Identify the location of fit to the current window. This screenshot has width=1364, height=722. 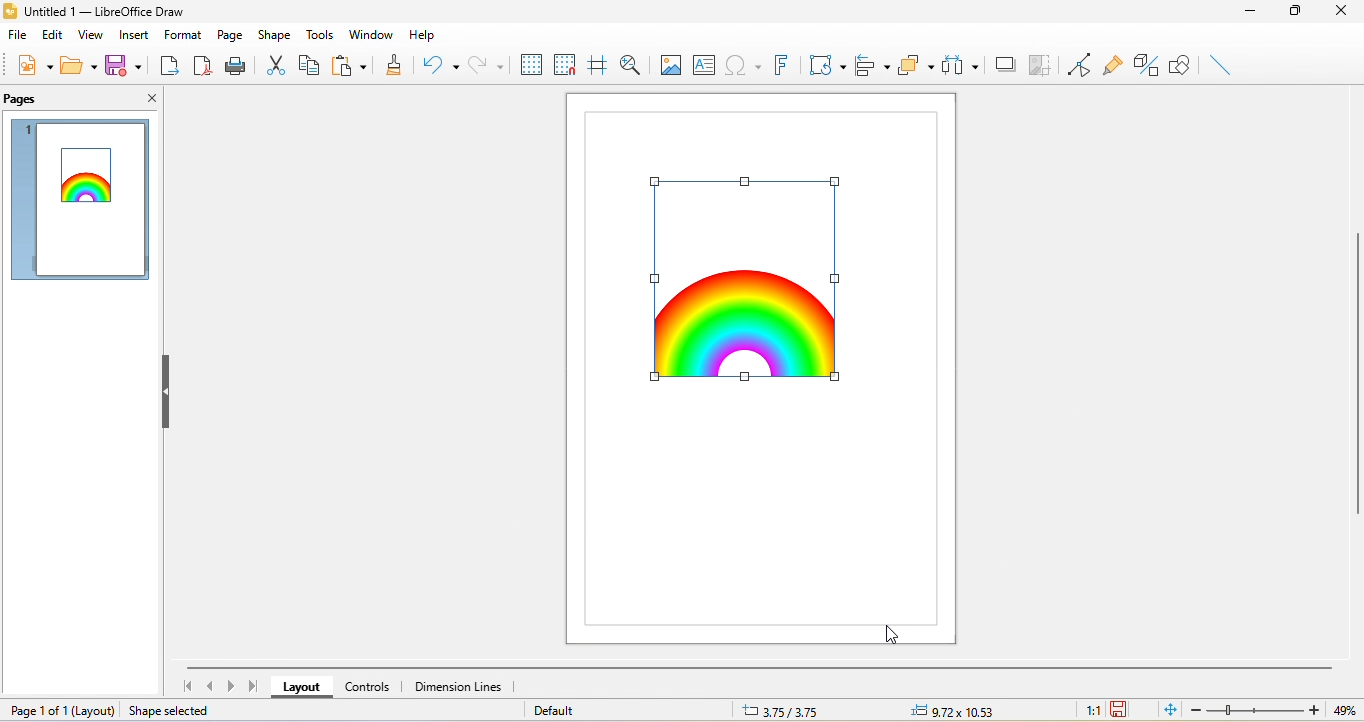
(1171, 711).